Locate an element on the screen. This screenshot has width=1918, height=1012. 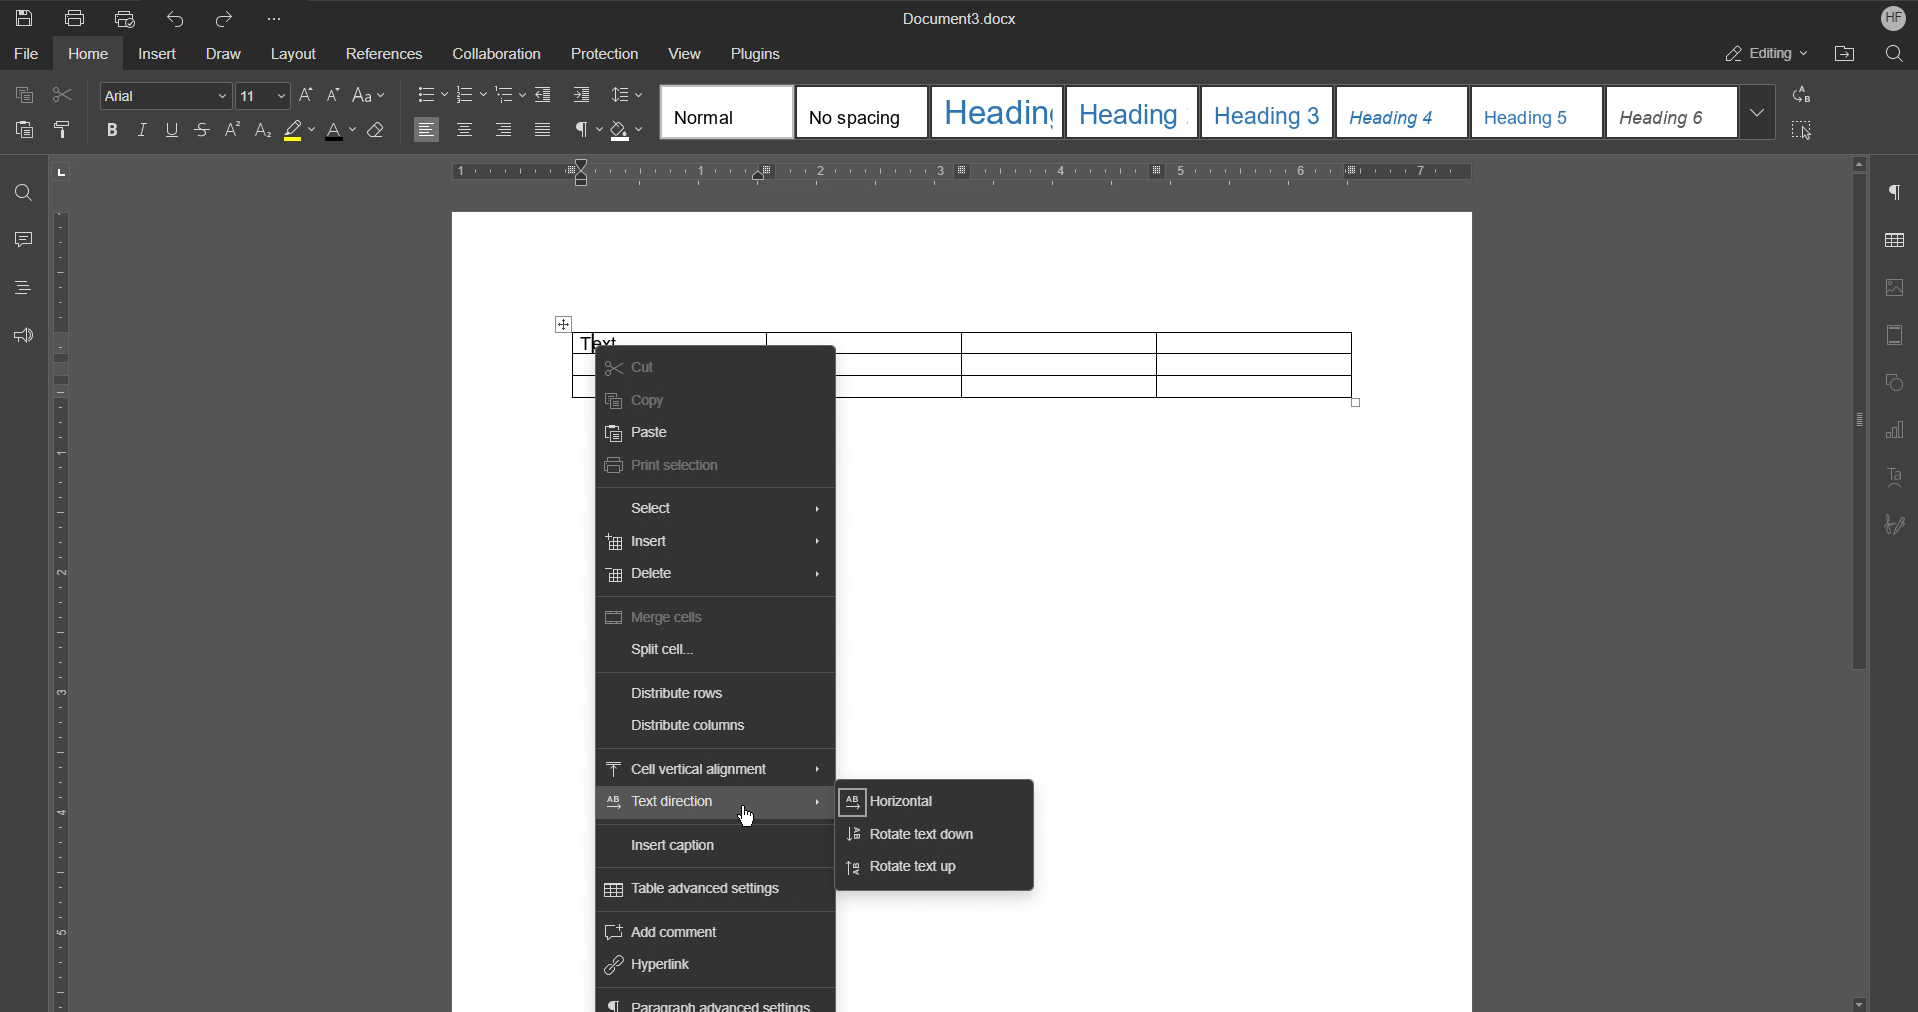
Decrease Indent is located at coordinates (546, 95).